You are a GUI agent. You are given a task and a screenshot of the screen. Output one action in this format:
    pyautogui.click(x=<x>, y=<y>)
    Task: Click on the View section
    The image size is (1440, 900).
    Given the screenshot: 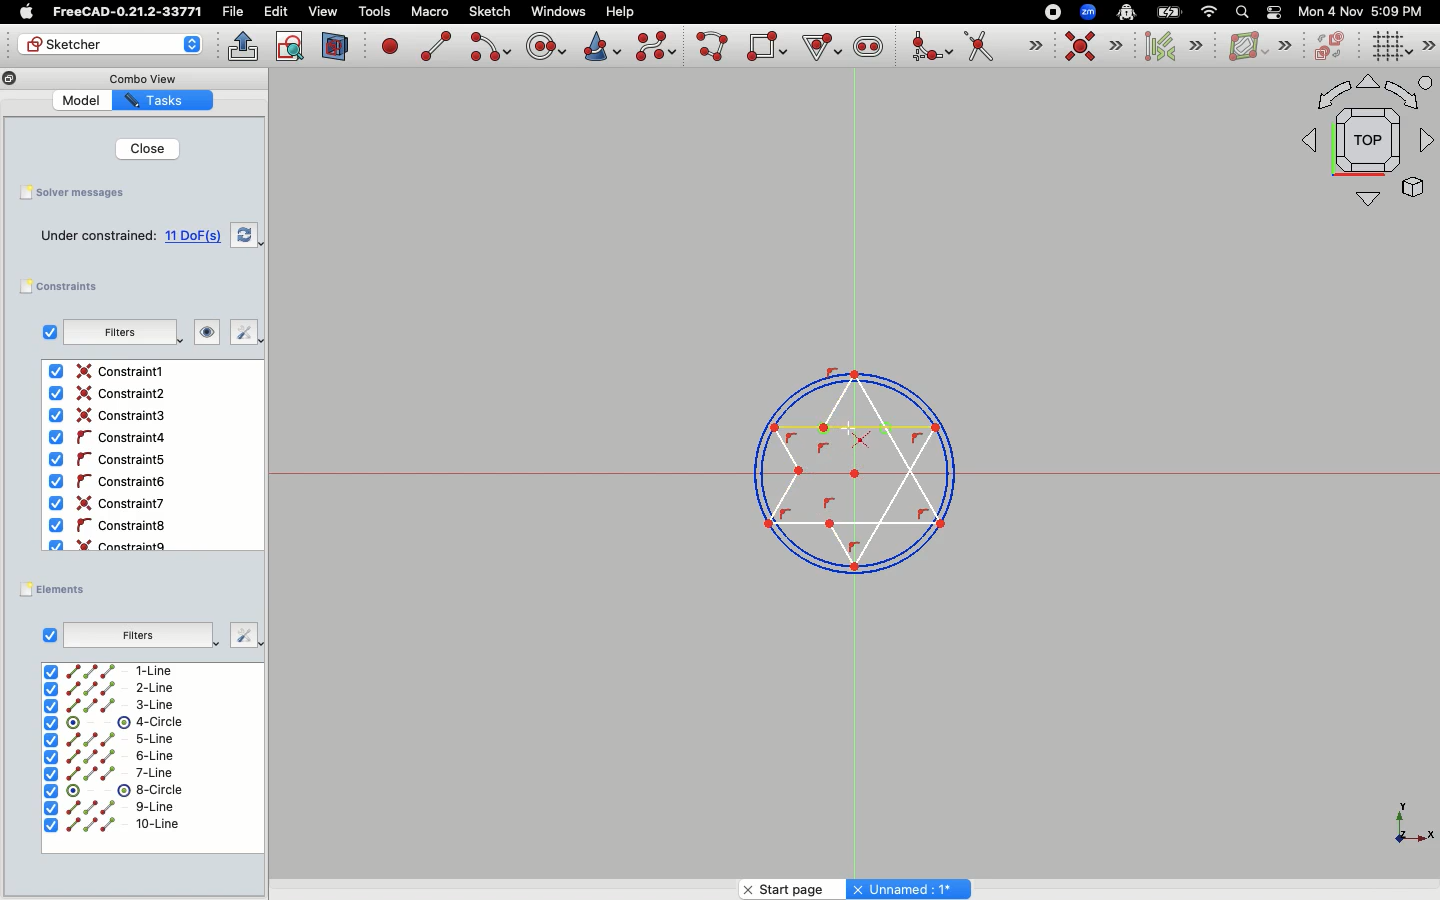 What is the action you would take?
    pyautogui.click(x=336, y=46)
    